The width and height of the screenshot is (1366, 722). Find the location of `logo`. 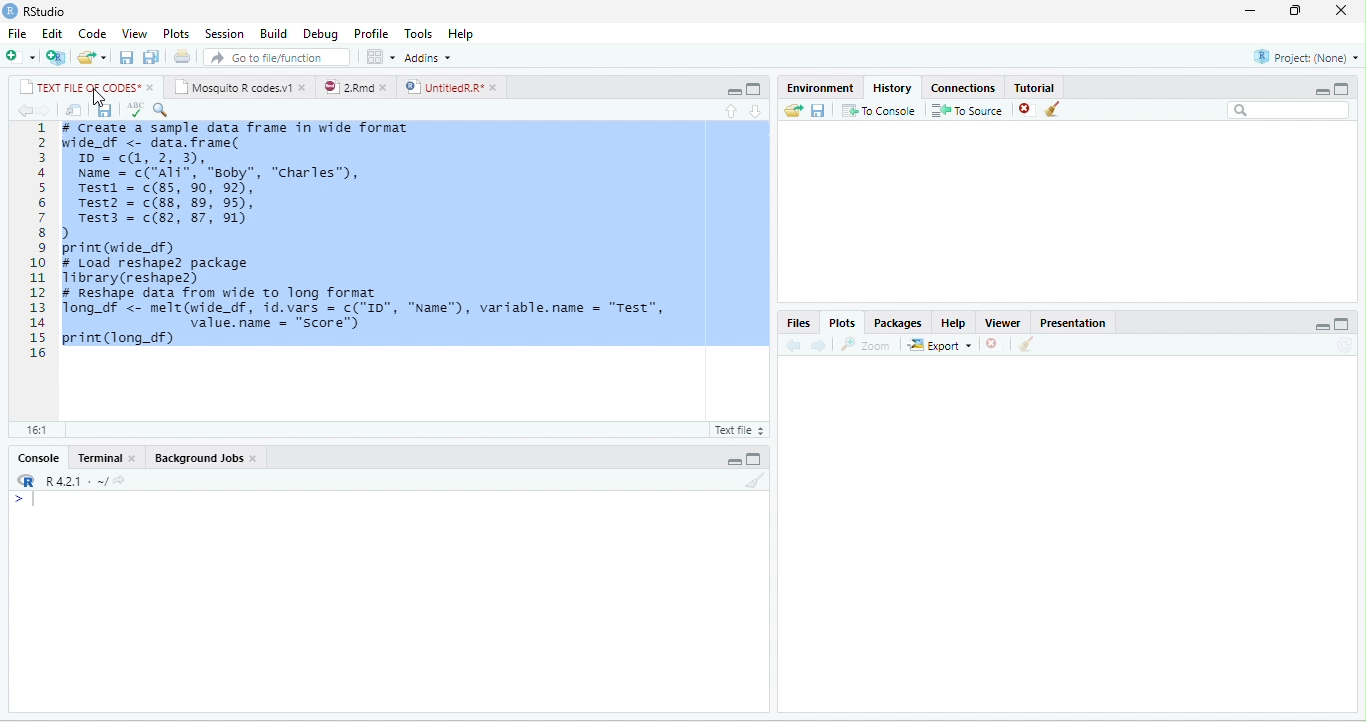

logo is located at coordinates (11, 10).